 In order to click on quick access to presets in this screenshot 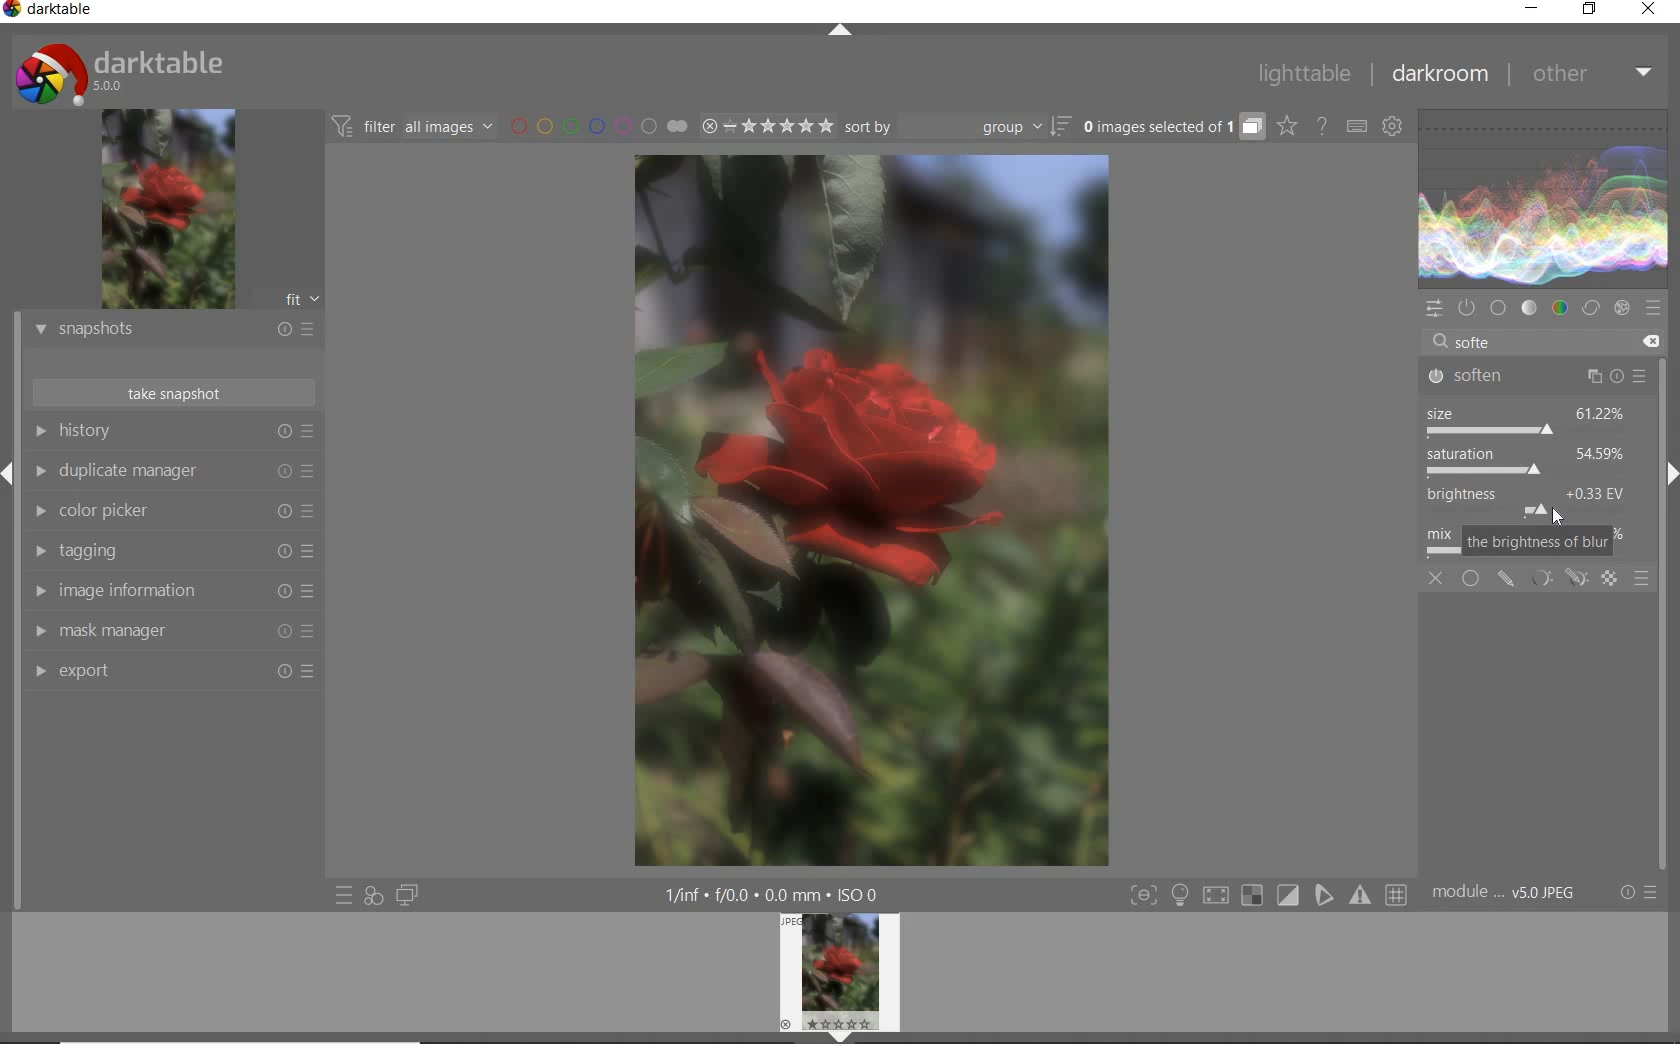, I will do `click(344, 896)`.